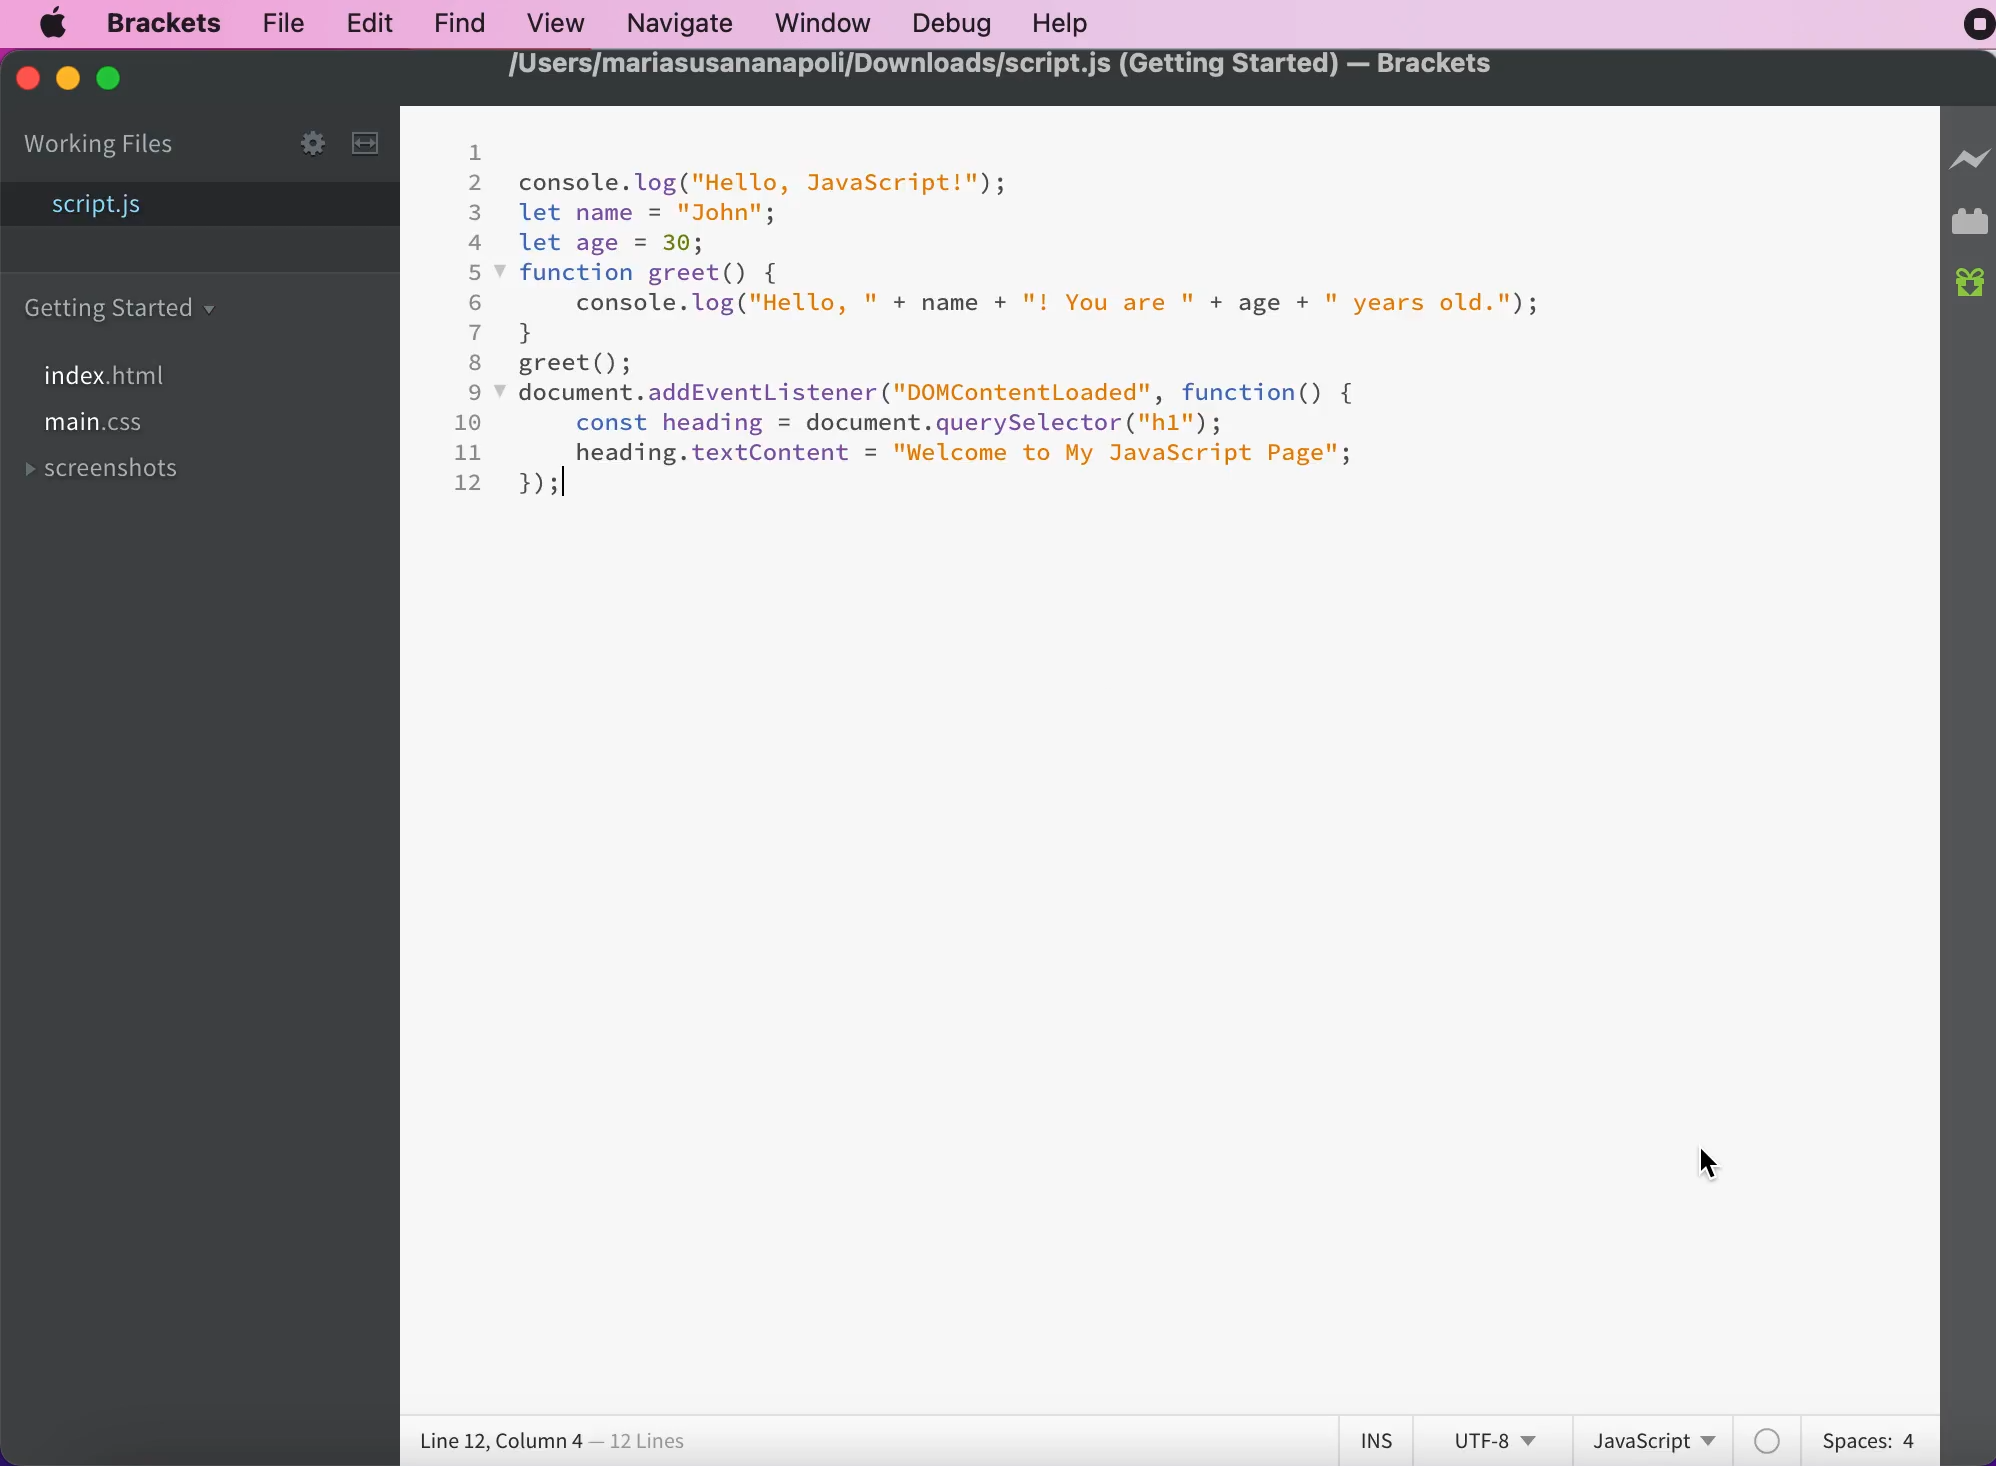  What do you see at coordinates (476, 212) in the screenshot?
I see `3` at bounding box center [476, 212].